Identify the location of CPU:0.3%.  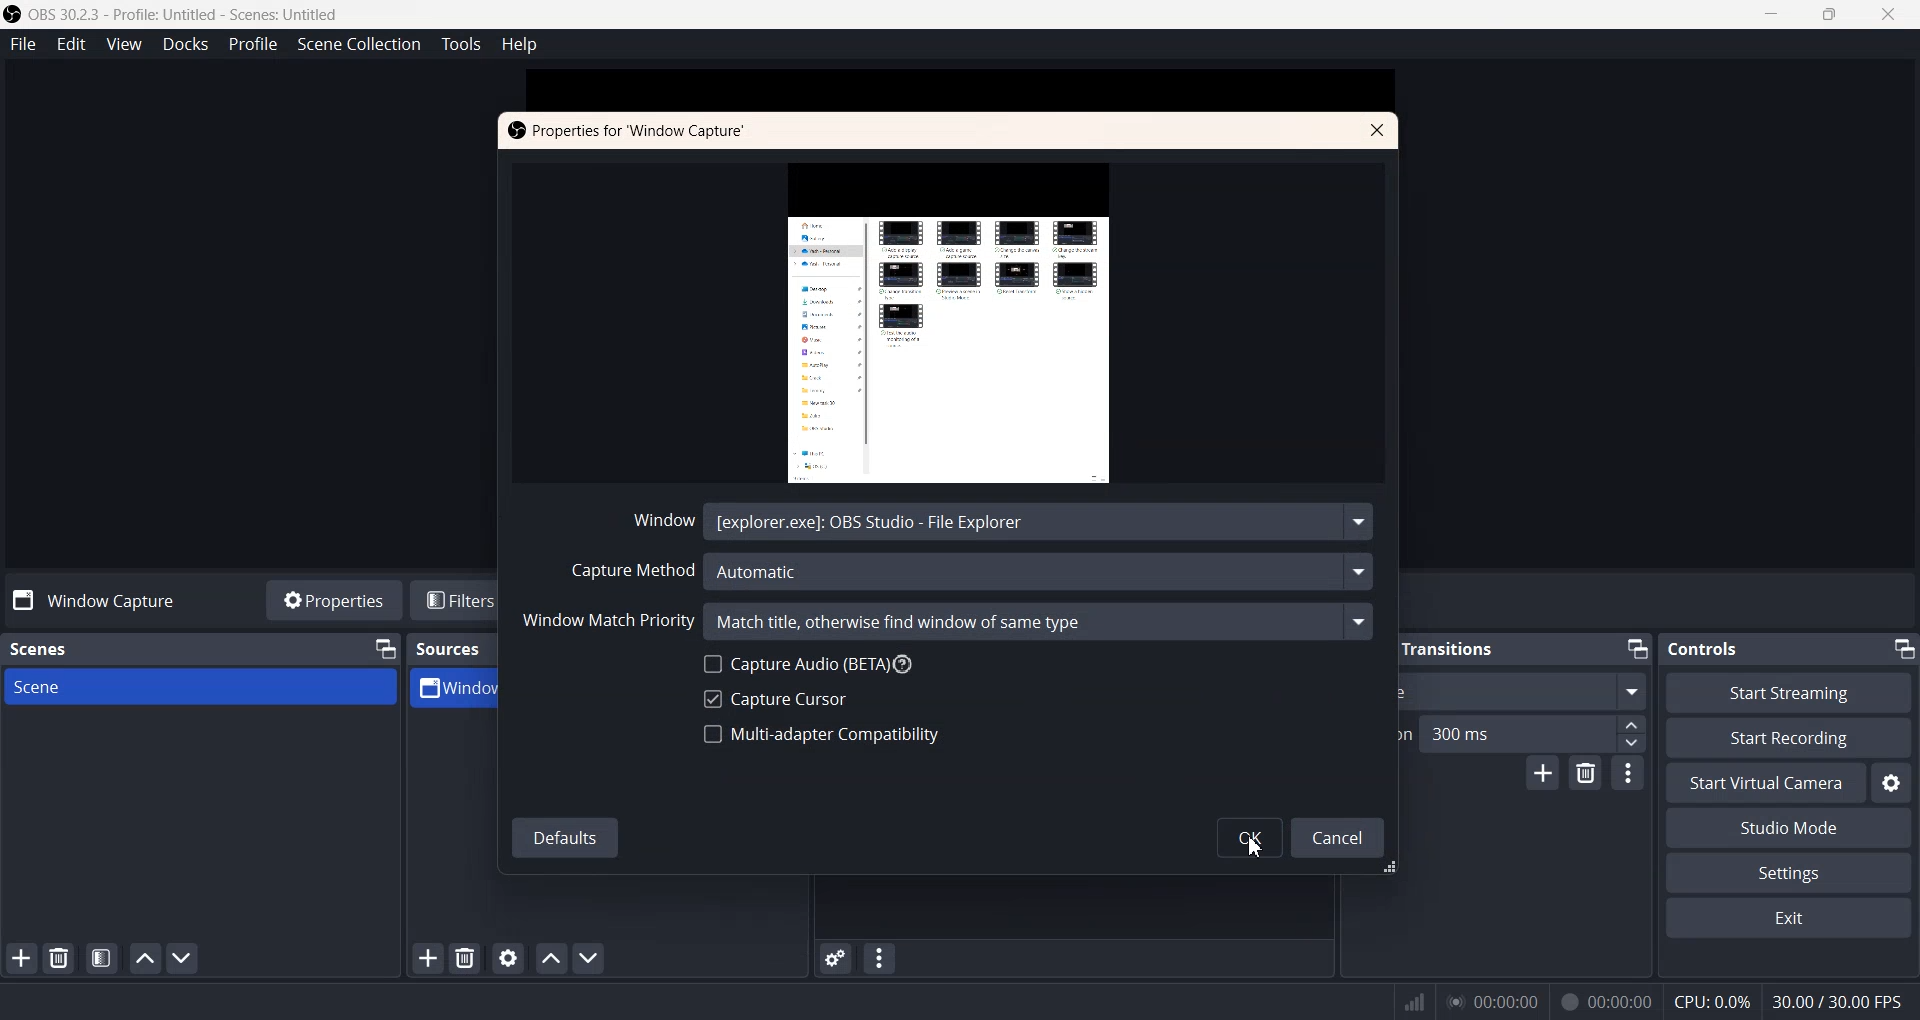
(1710, 1000).